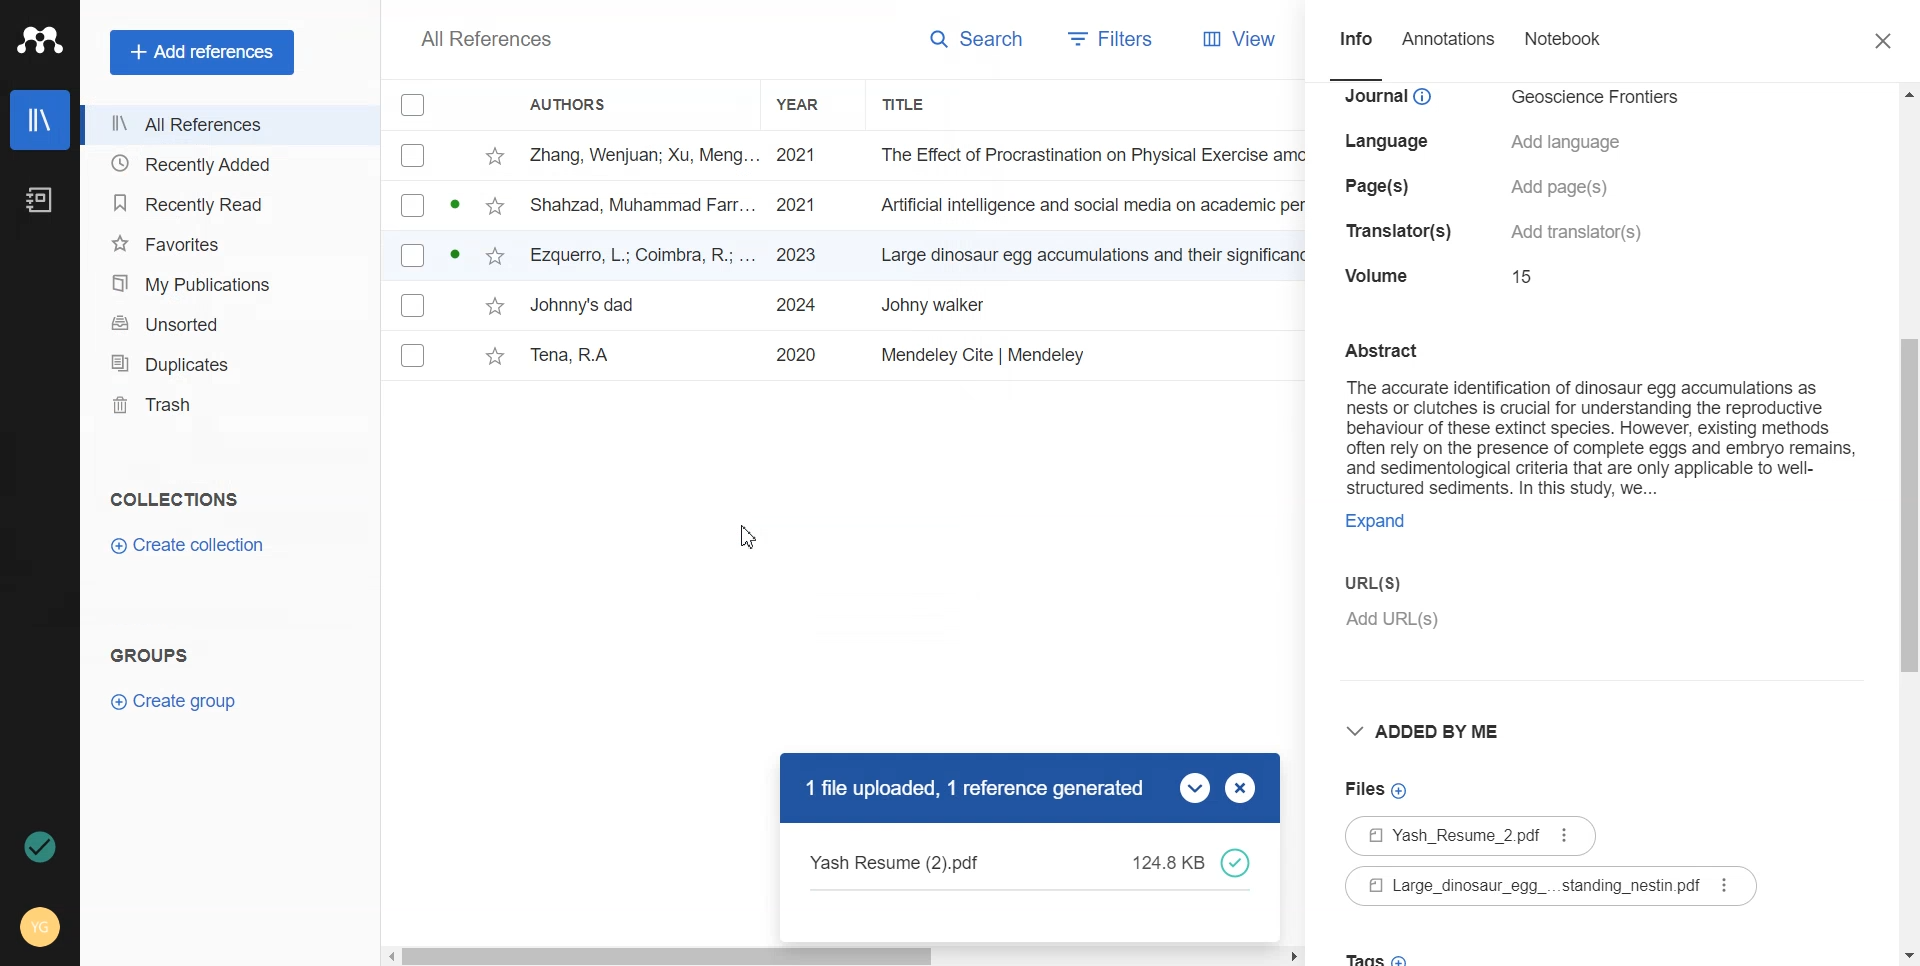  What do you see at coordinates (1241, 40) in the screenshot?
I see `View` at bounding box center [1241, 40].